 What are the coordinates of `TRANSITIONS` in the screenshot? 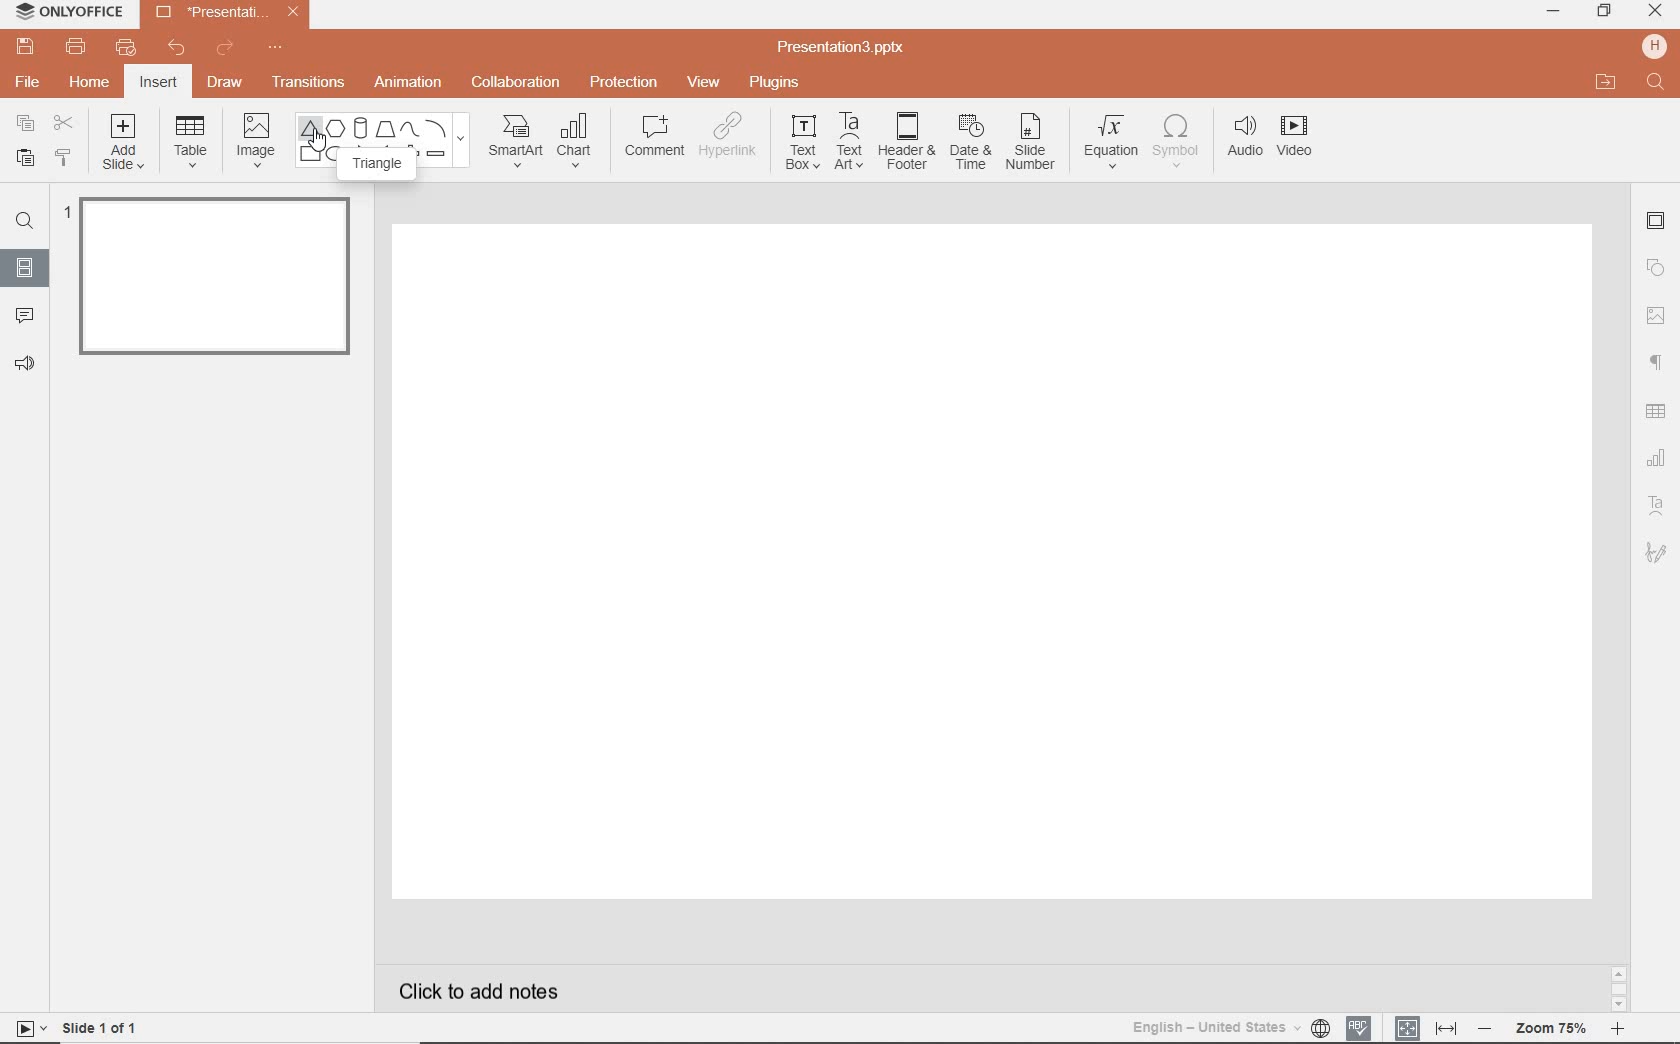 It's located at (311, 82).